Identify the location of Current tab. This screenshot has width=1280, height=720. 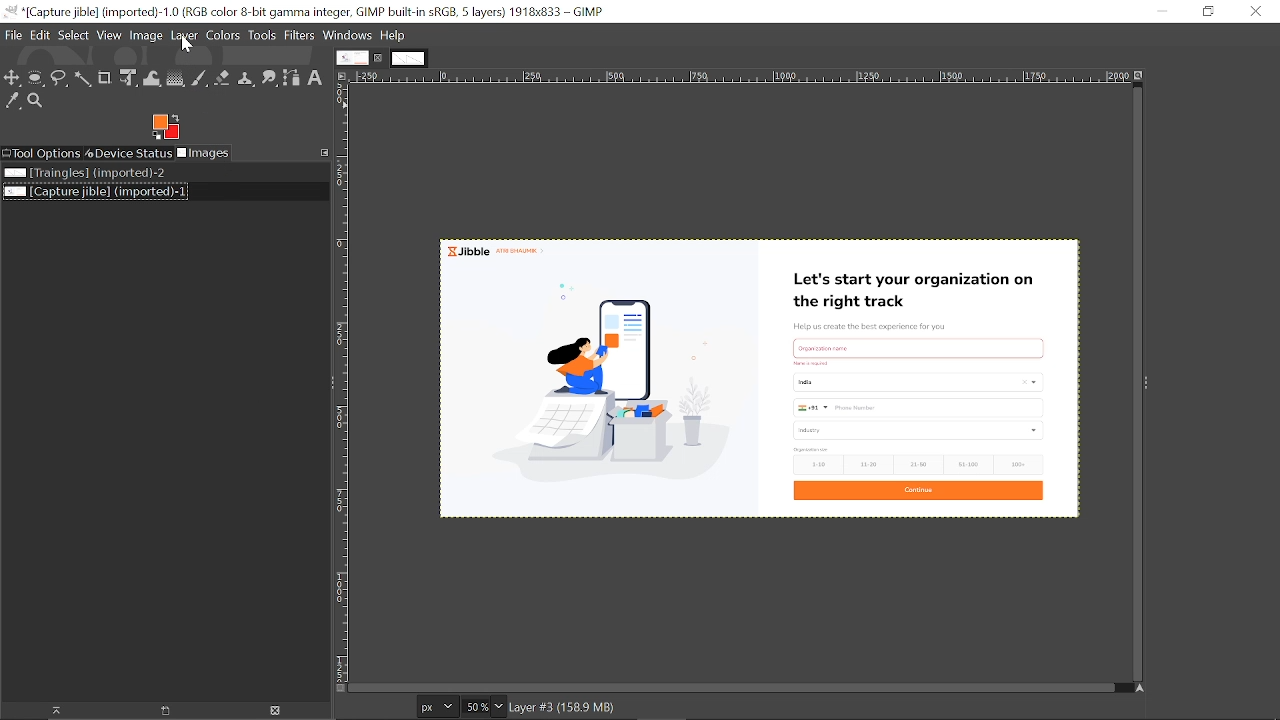
(352, 57).